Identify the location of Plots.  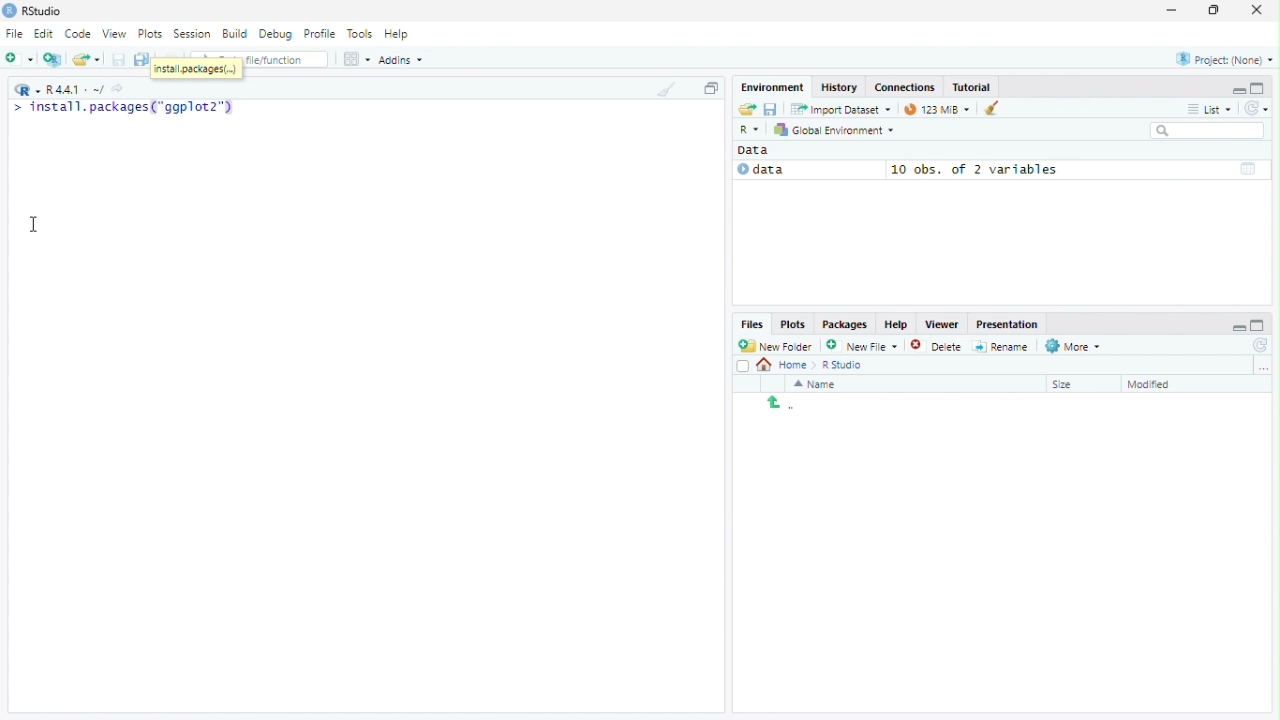
(153, 33).